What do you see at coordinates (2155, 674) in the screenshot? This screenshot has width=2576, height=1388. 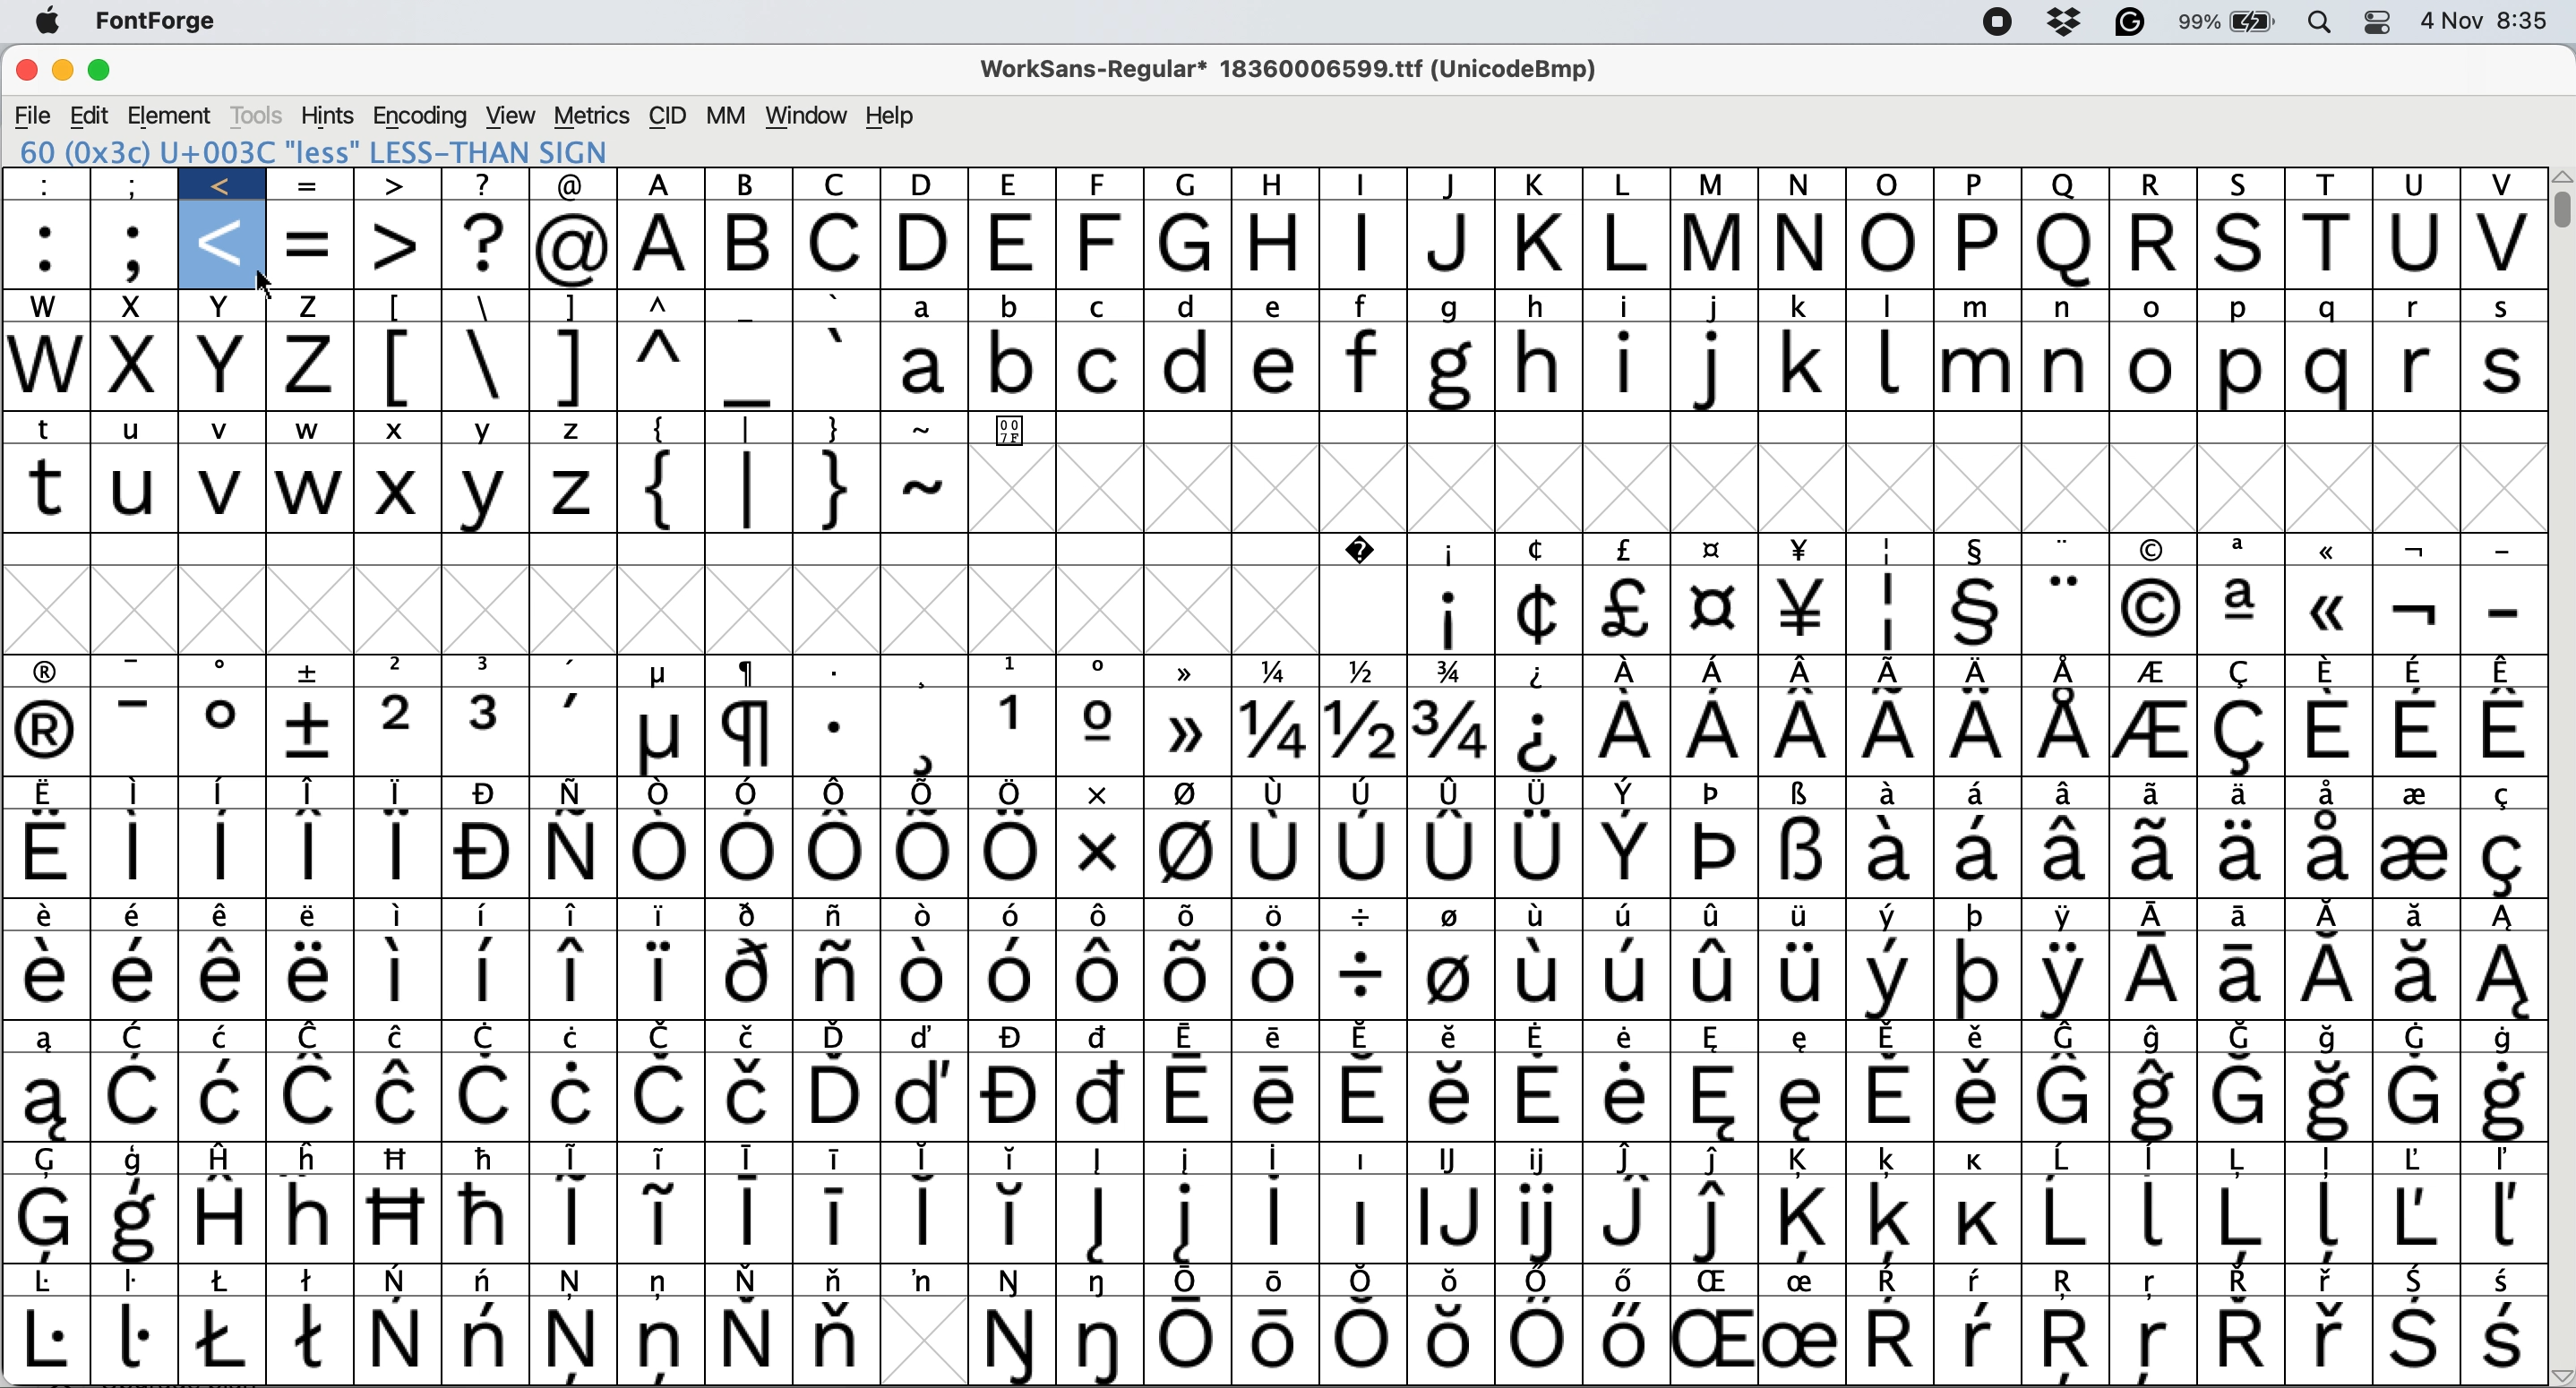 I see `Symbol` at bounding box center [2155, 674].